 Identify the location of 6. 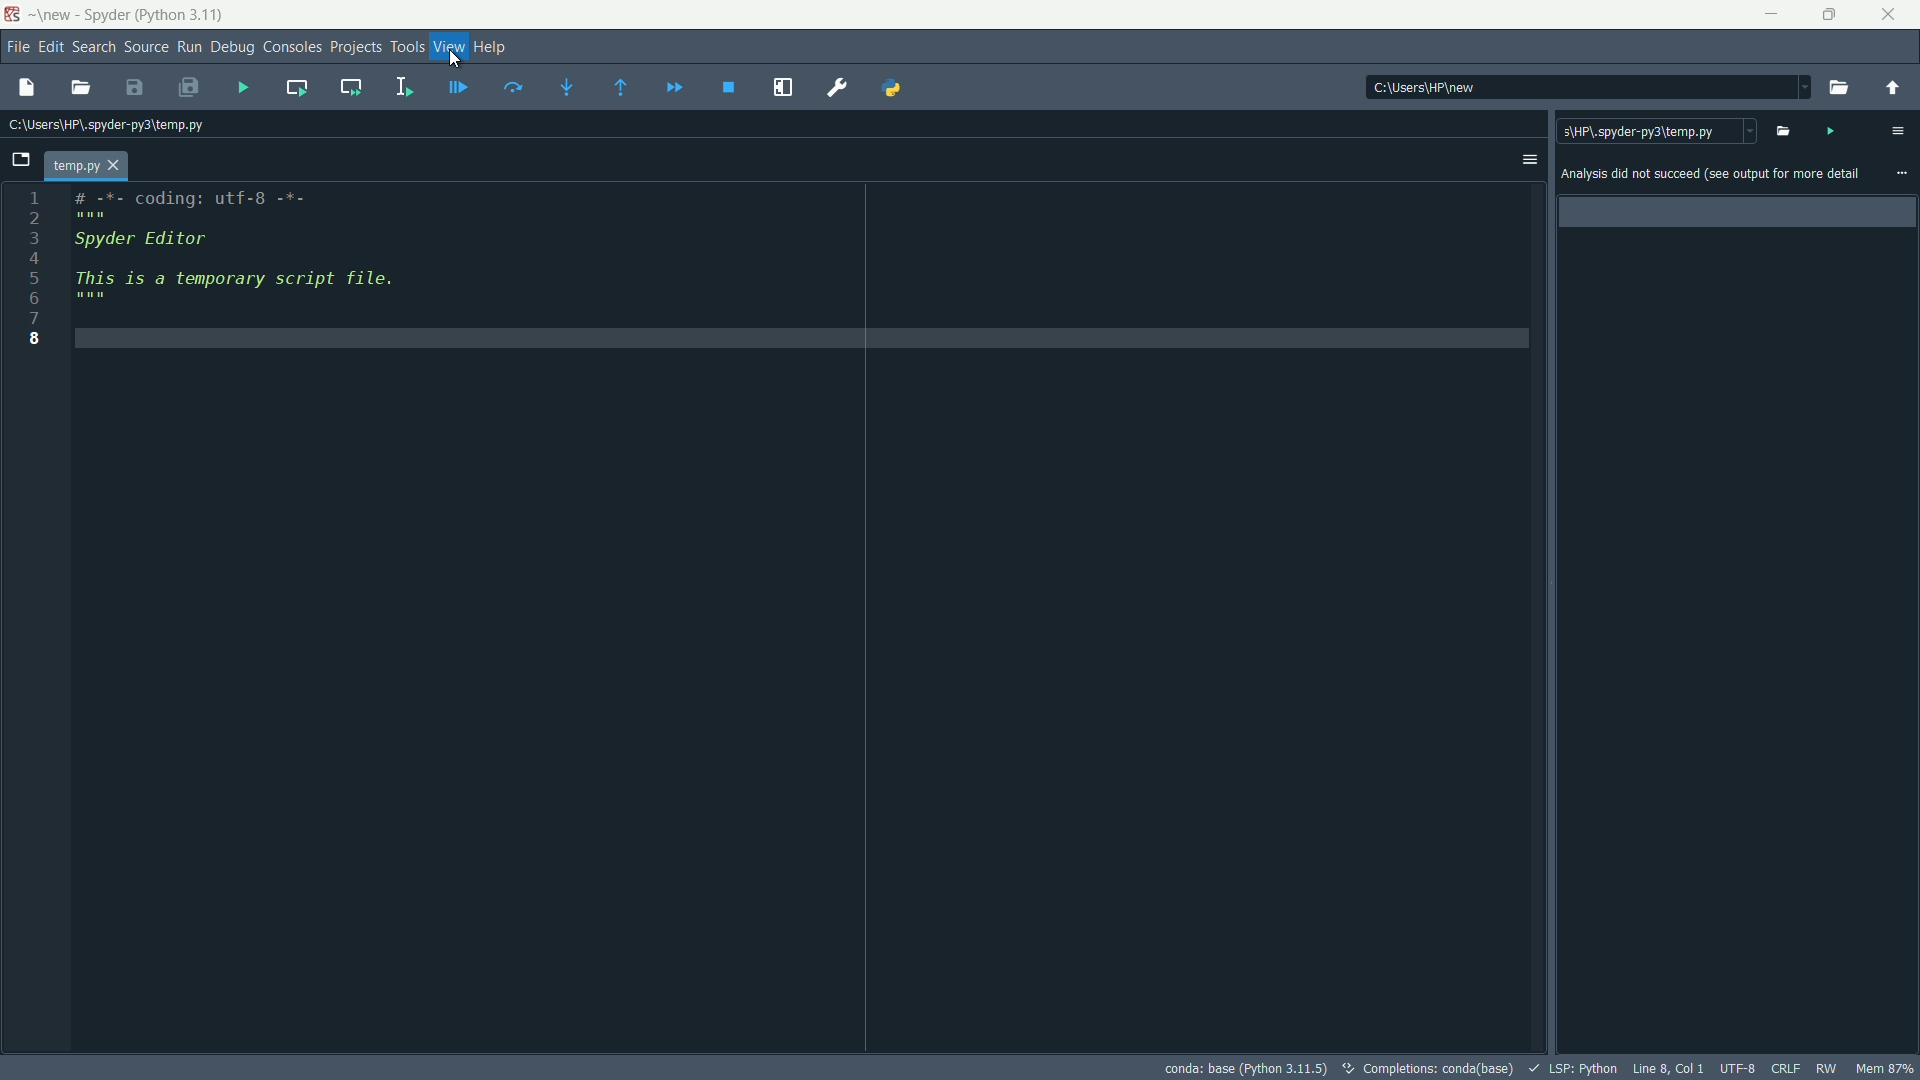
(38, 298).